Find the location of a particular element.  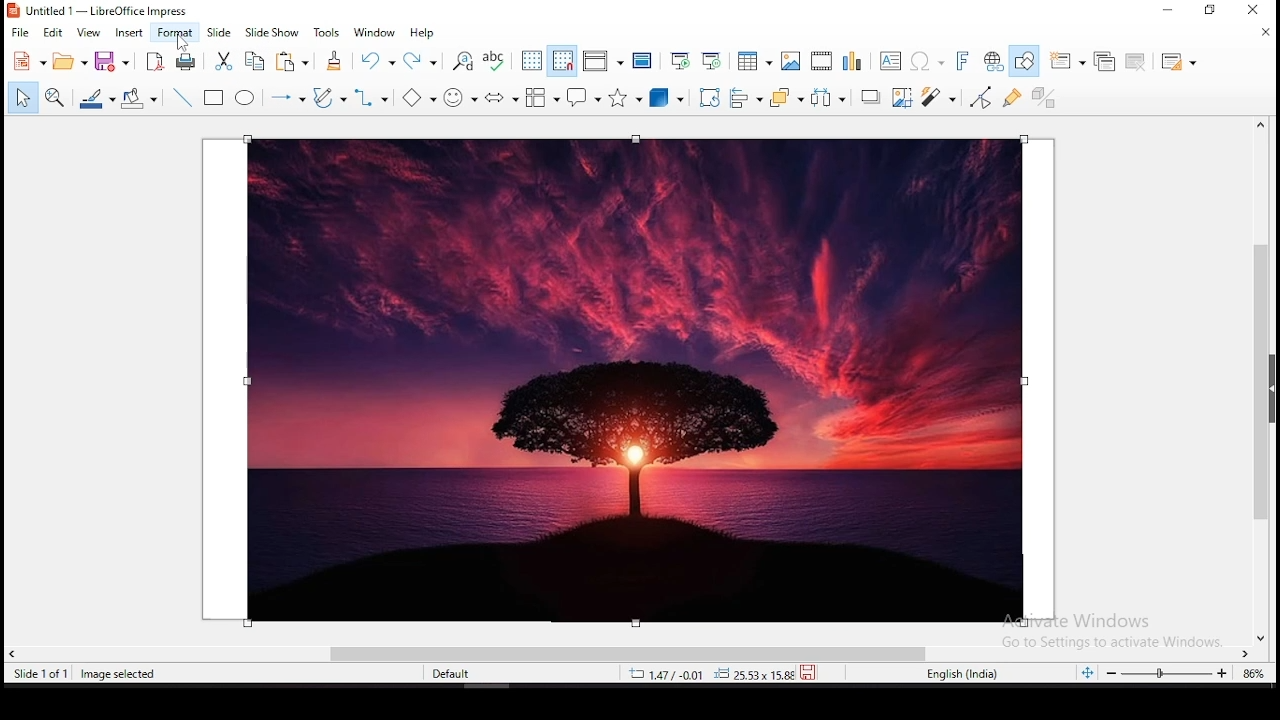

clone formatting is located at coordinates (334, 60).